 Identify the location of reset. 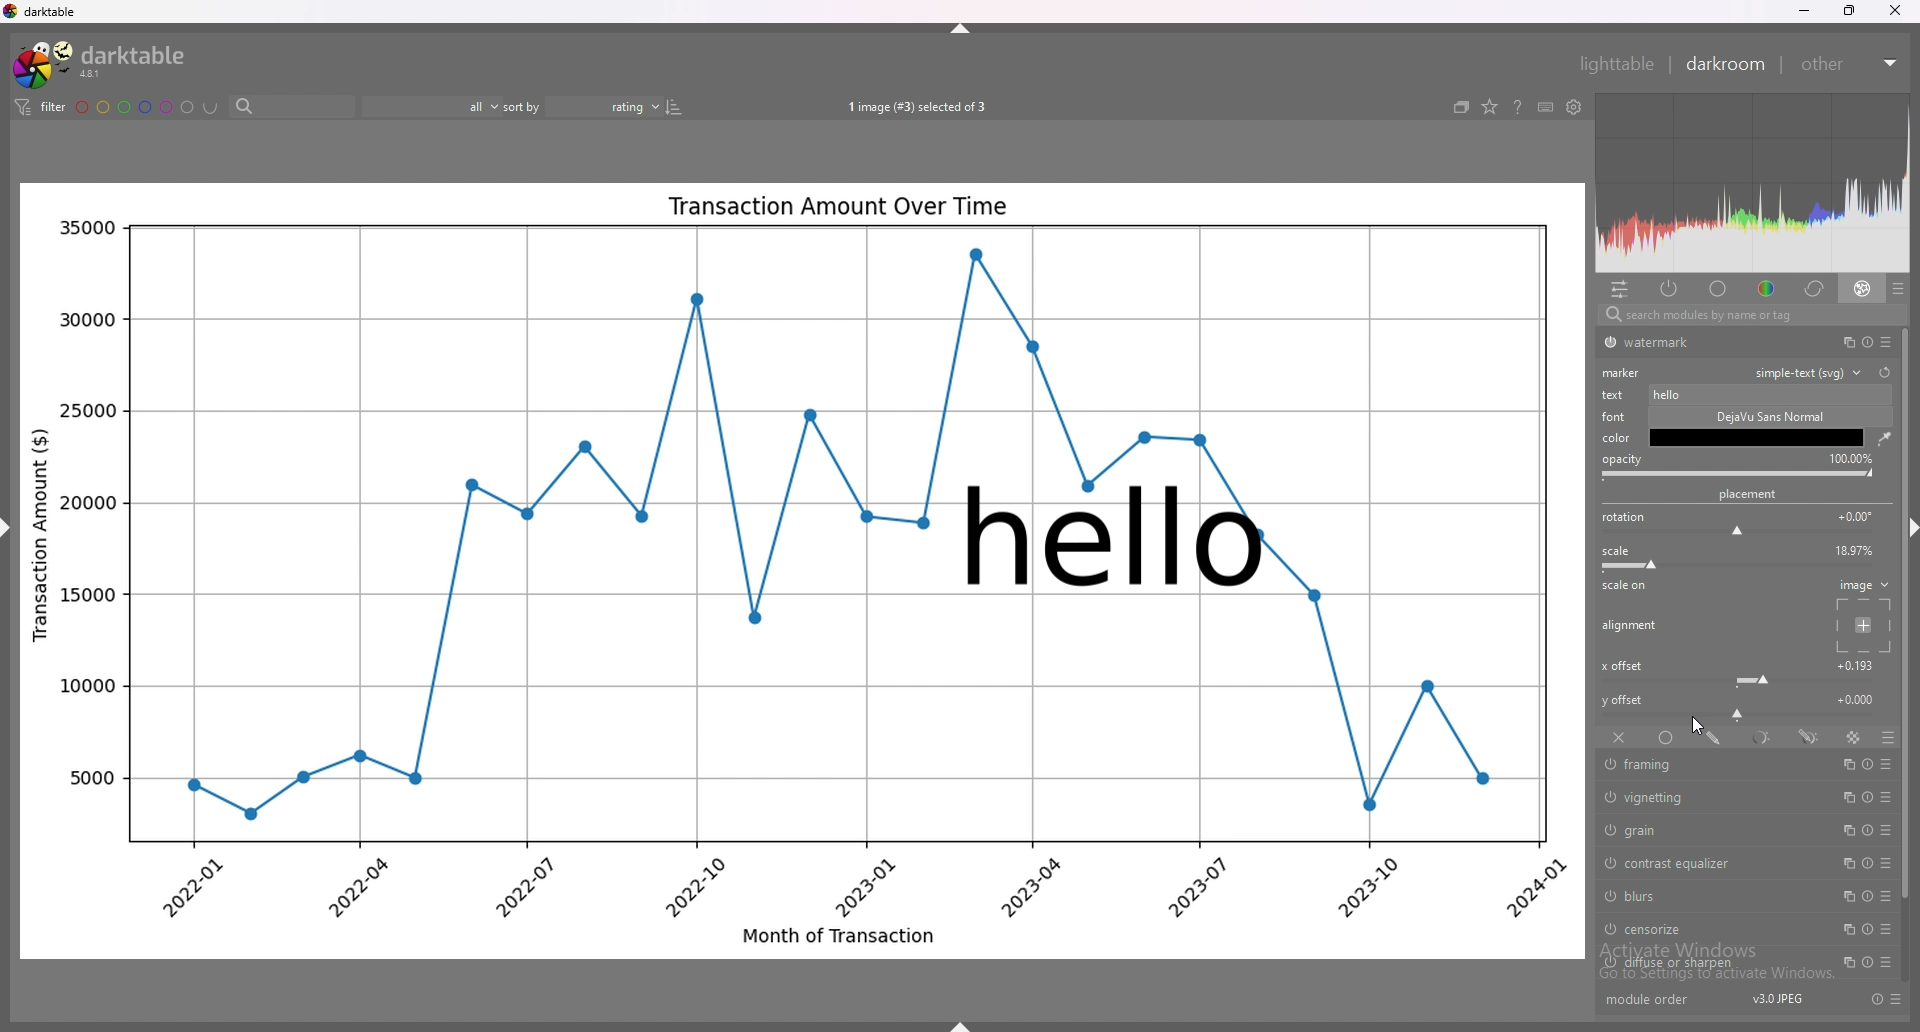
(1876, 999).